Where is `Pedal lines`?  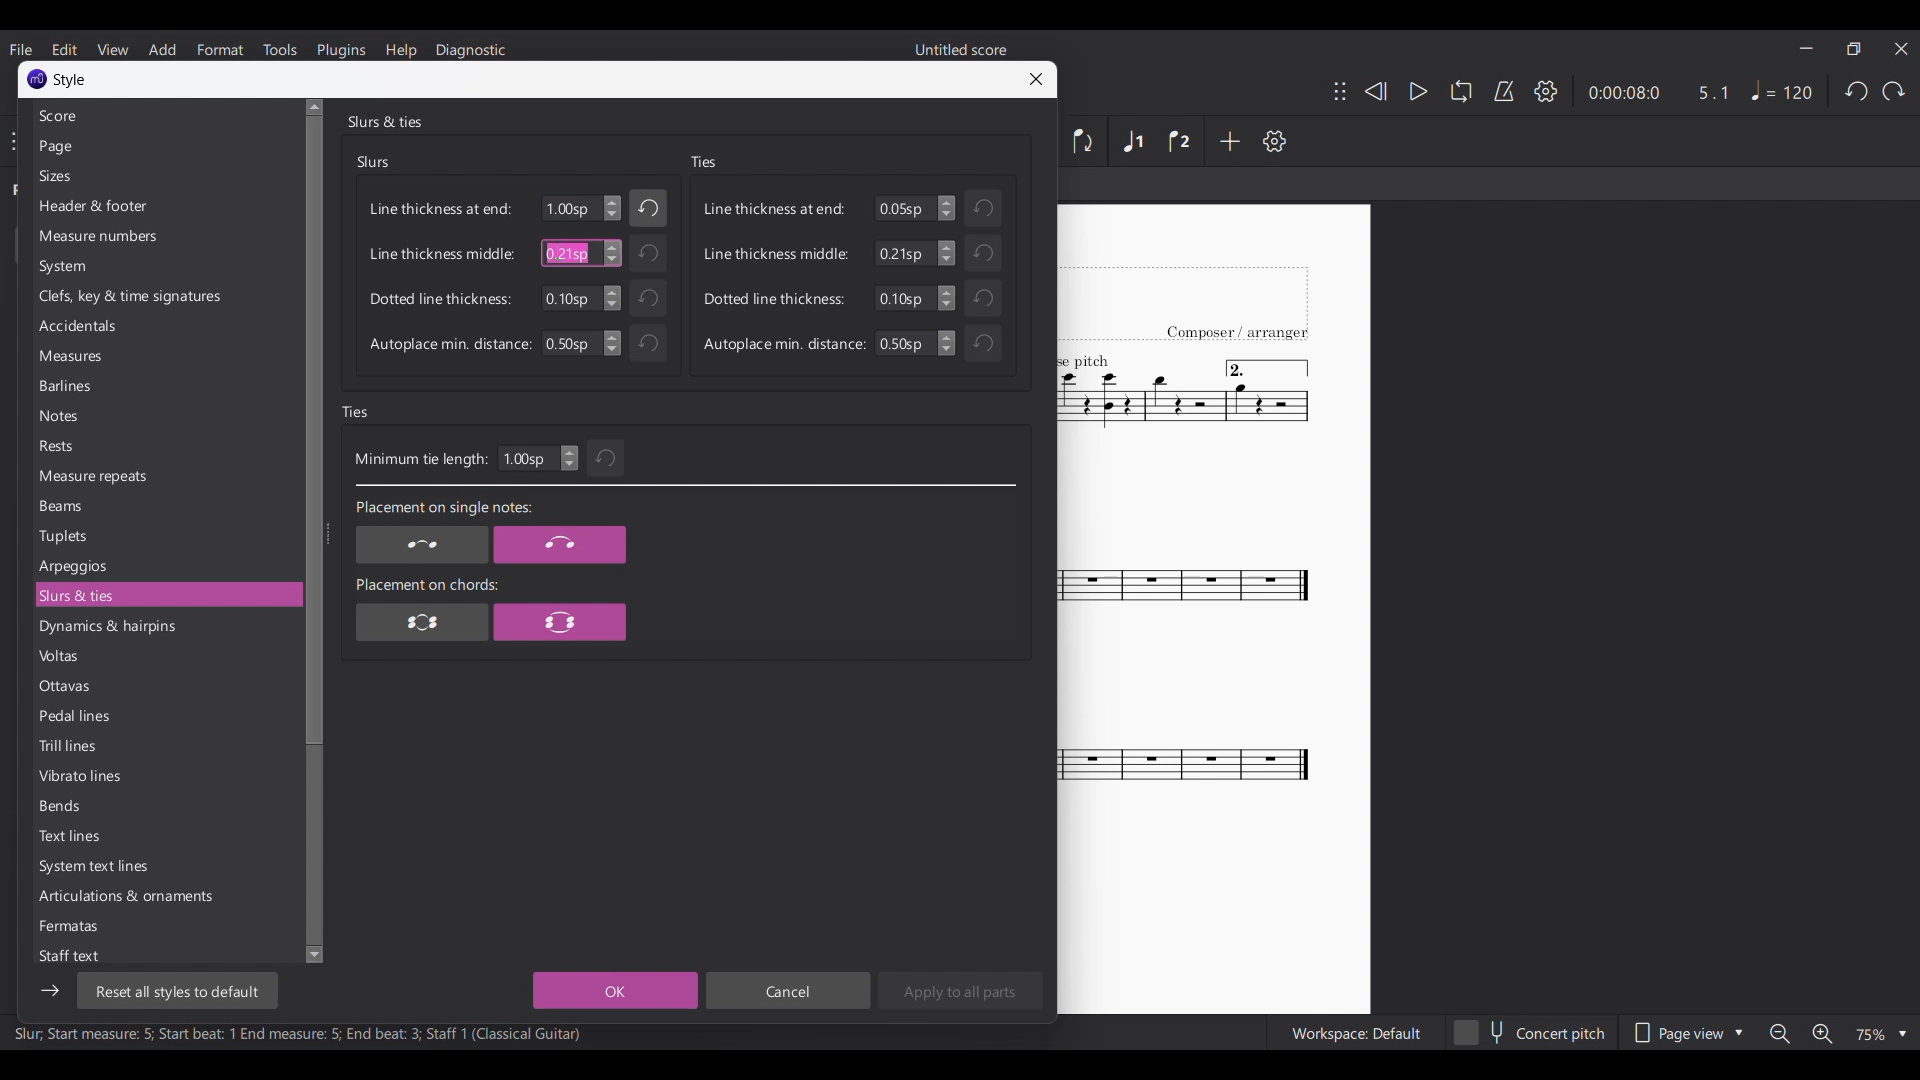
Pedal lines is located at coordinates (164, 715).